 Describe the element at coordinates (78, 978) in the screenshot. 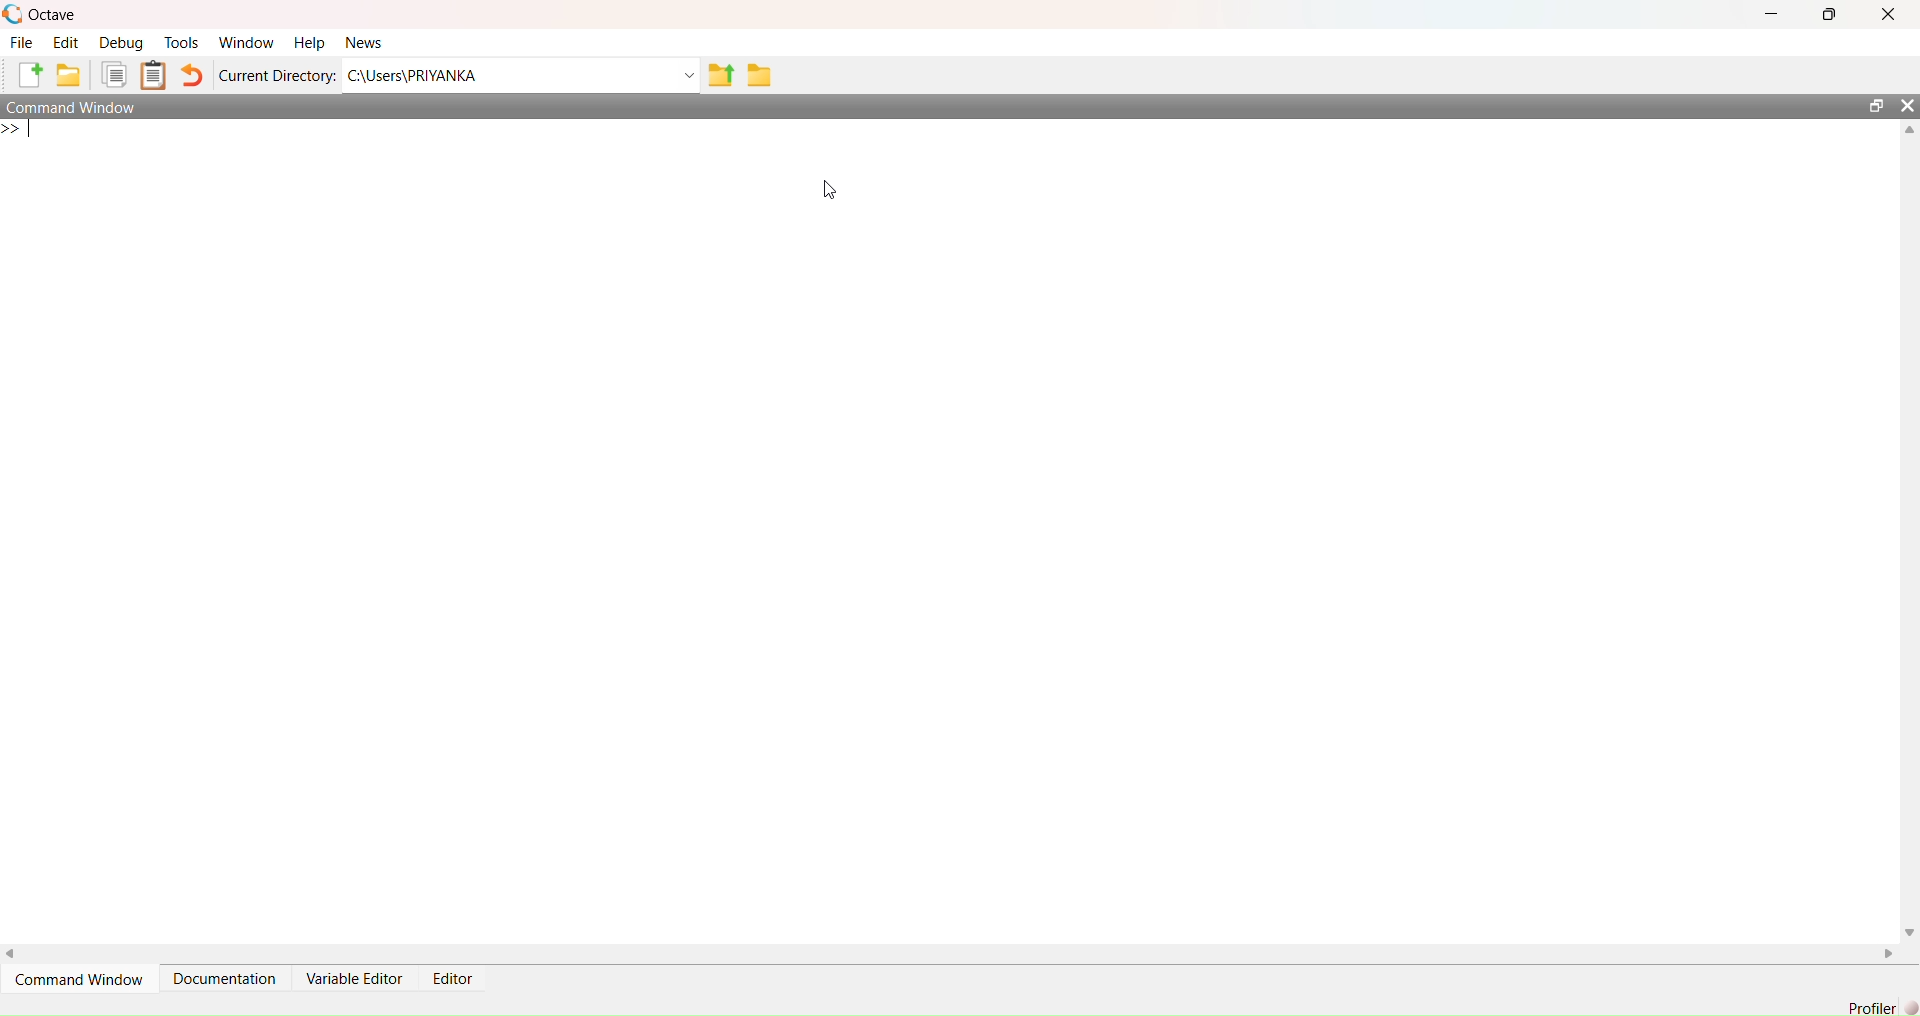

I see `Command Window` at that location.